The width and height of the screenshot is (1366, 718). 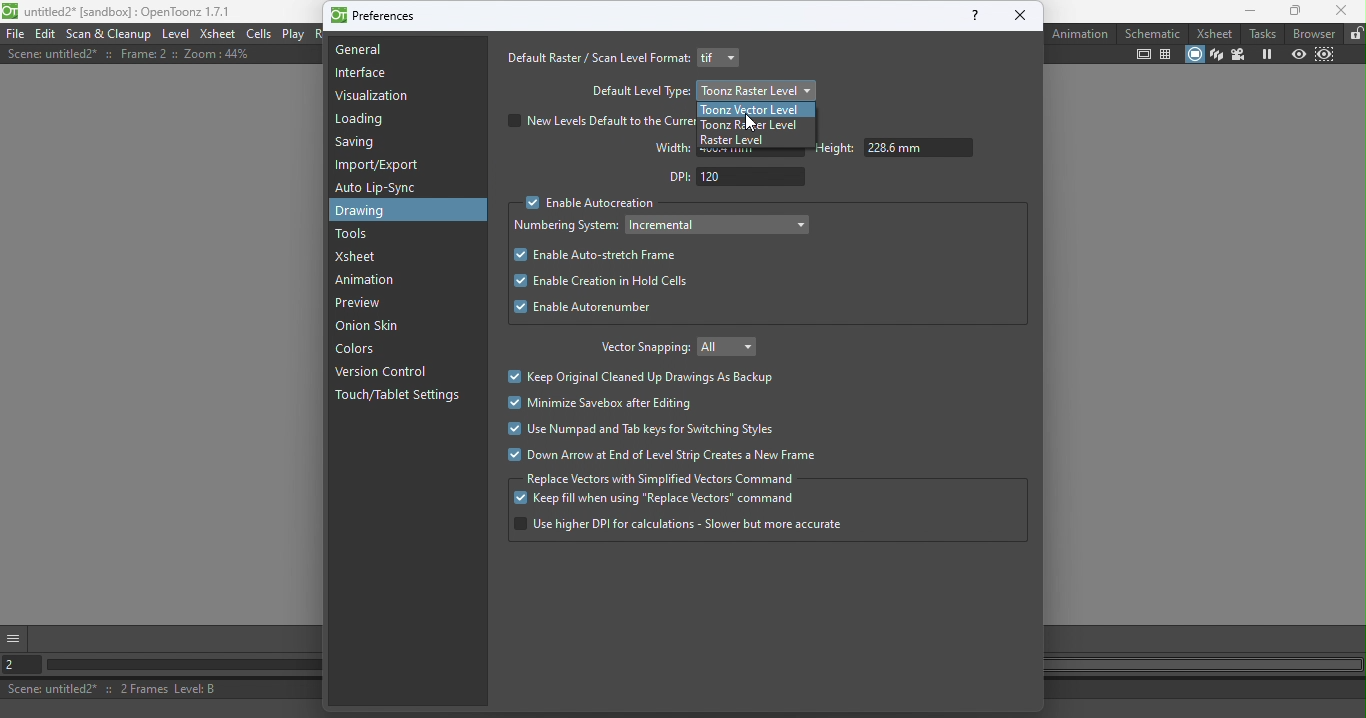 What do you see at coordinates (375, 96) in the screenshot?
I see `Visualization` at bounding box center [375, 96].